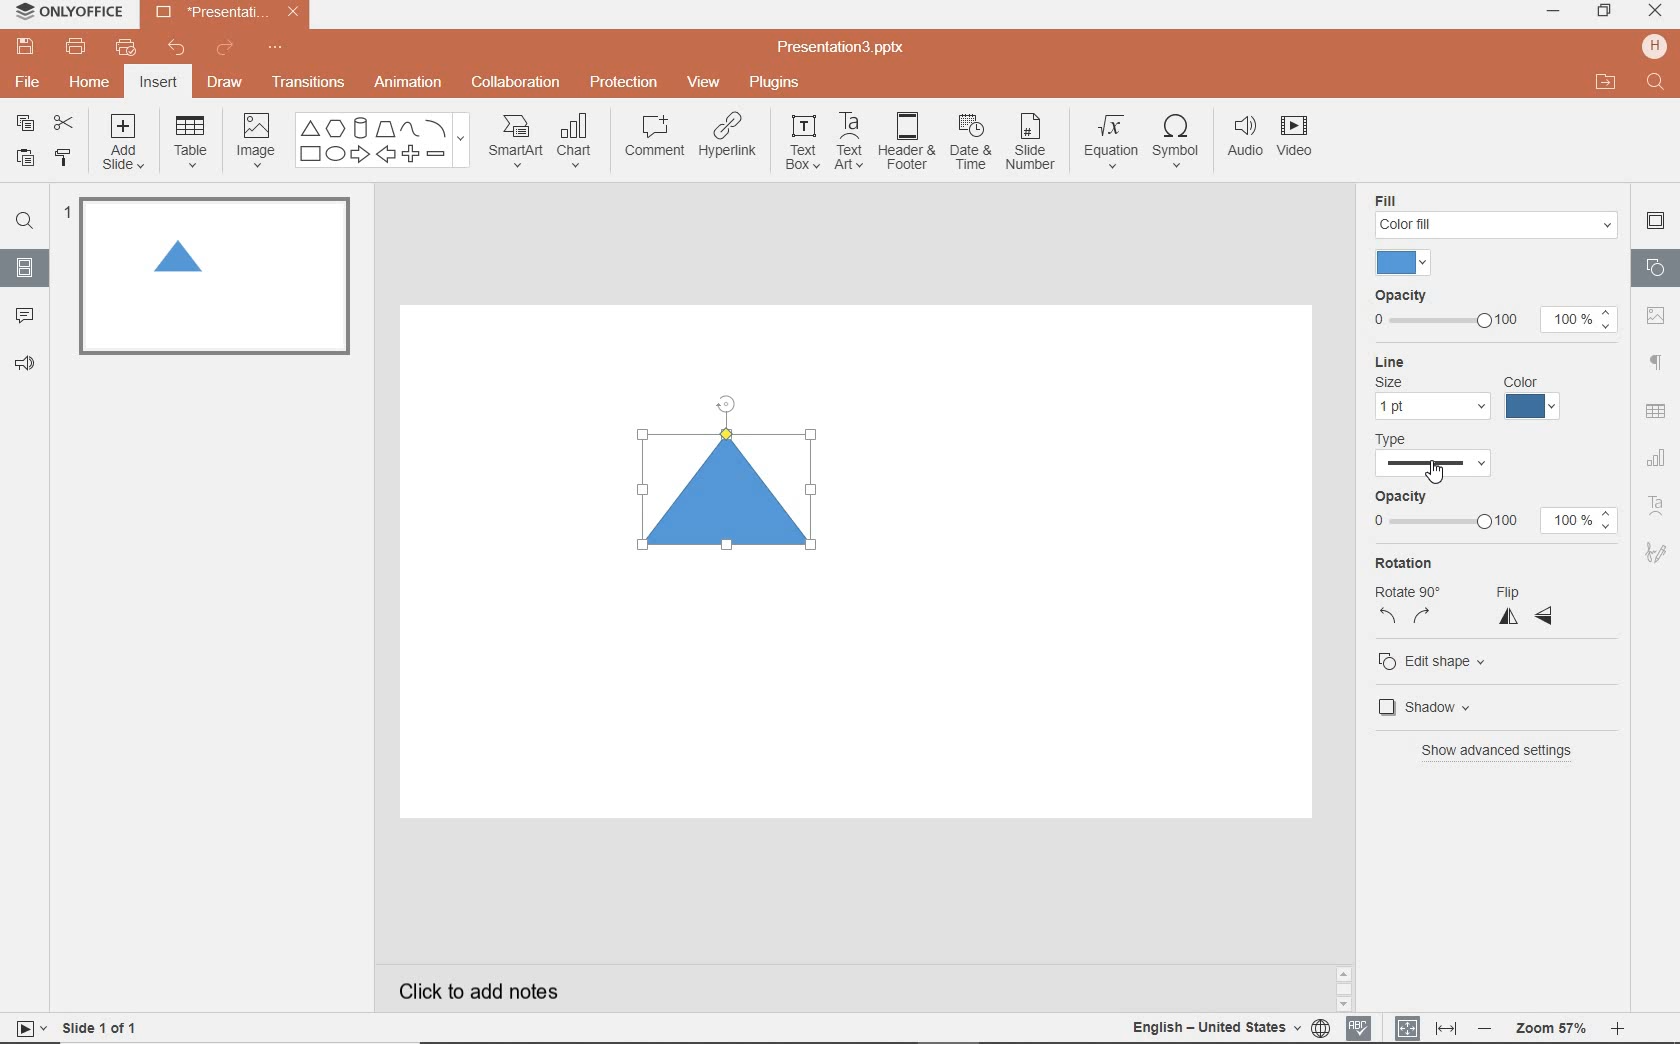 This screenshot has height=1044, width=1680. Describe the element at coordinates (1301, 140) in the screenshot. I see `VIDEO` at that location.